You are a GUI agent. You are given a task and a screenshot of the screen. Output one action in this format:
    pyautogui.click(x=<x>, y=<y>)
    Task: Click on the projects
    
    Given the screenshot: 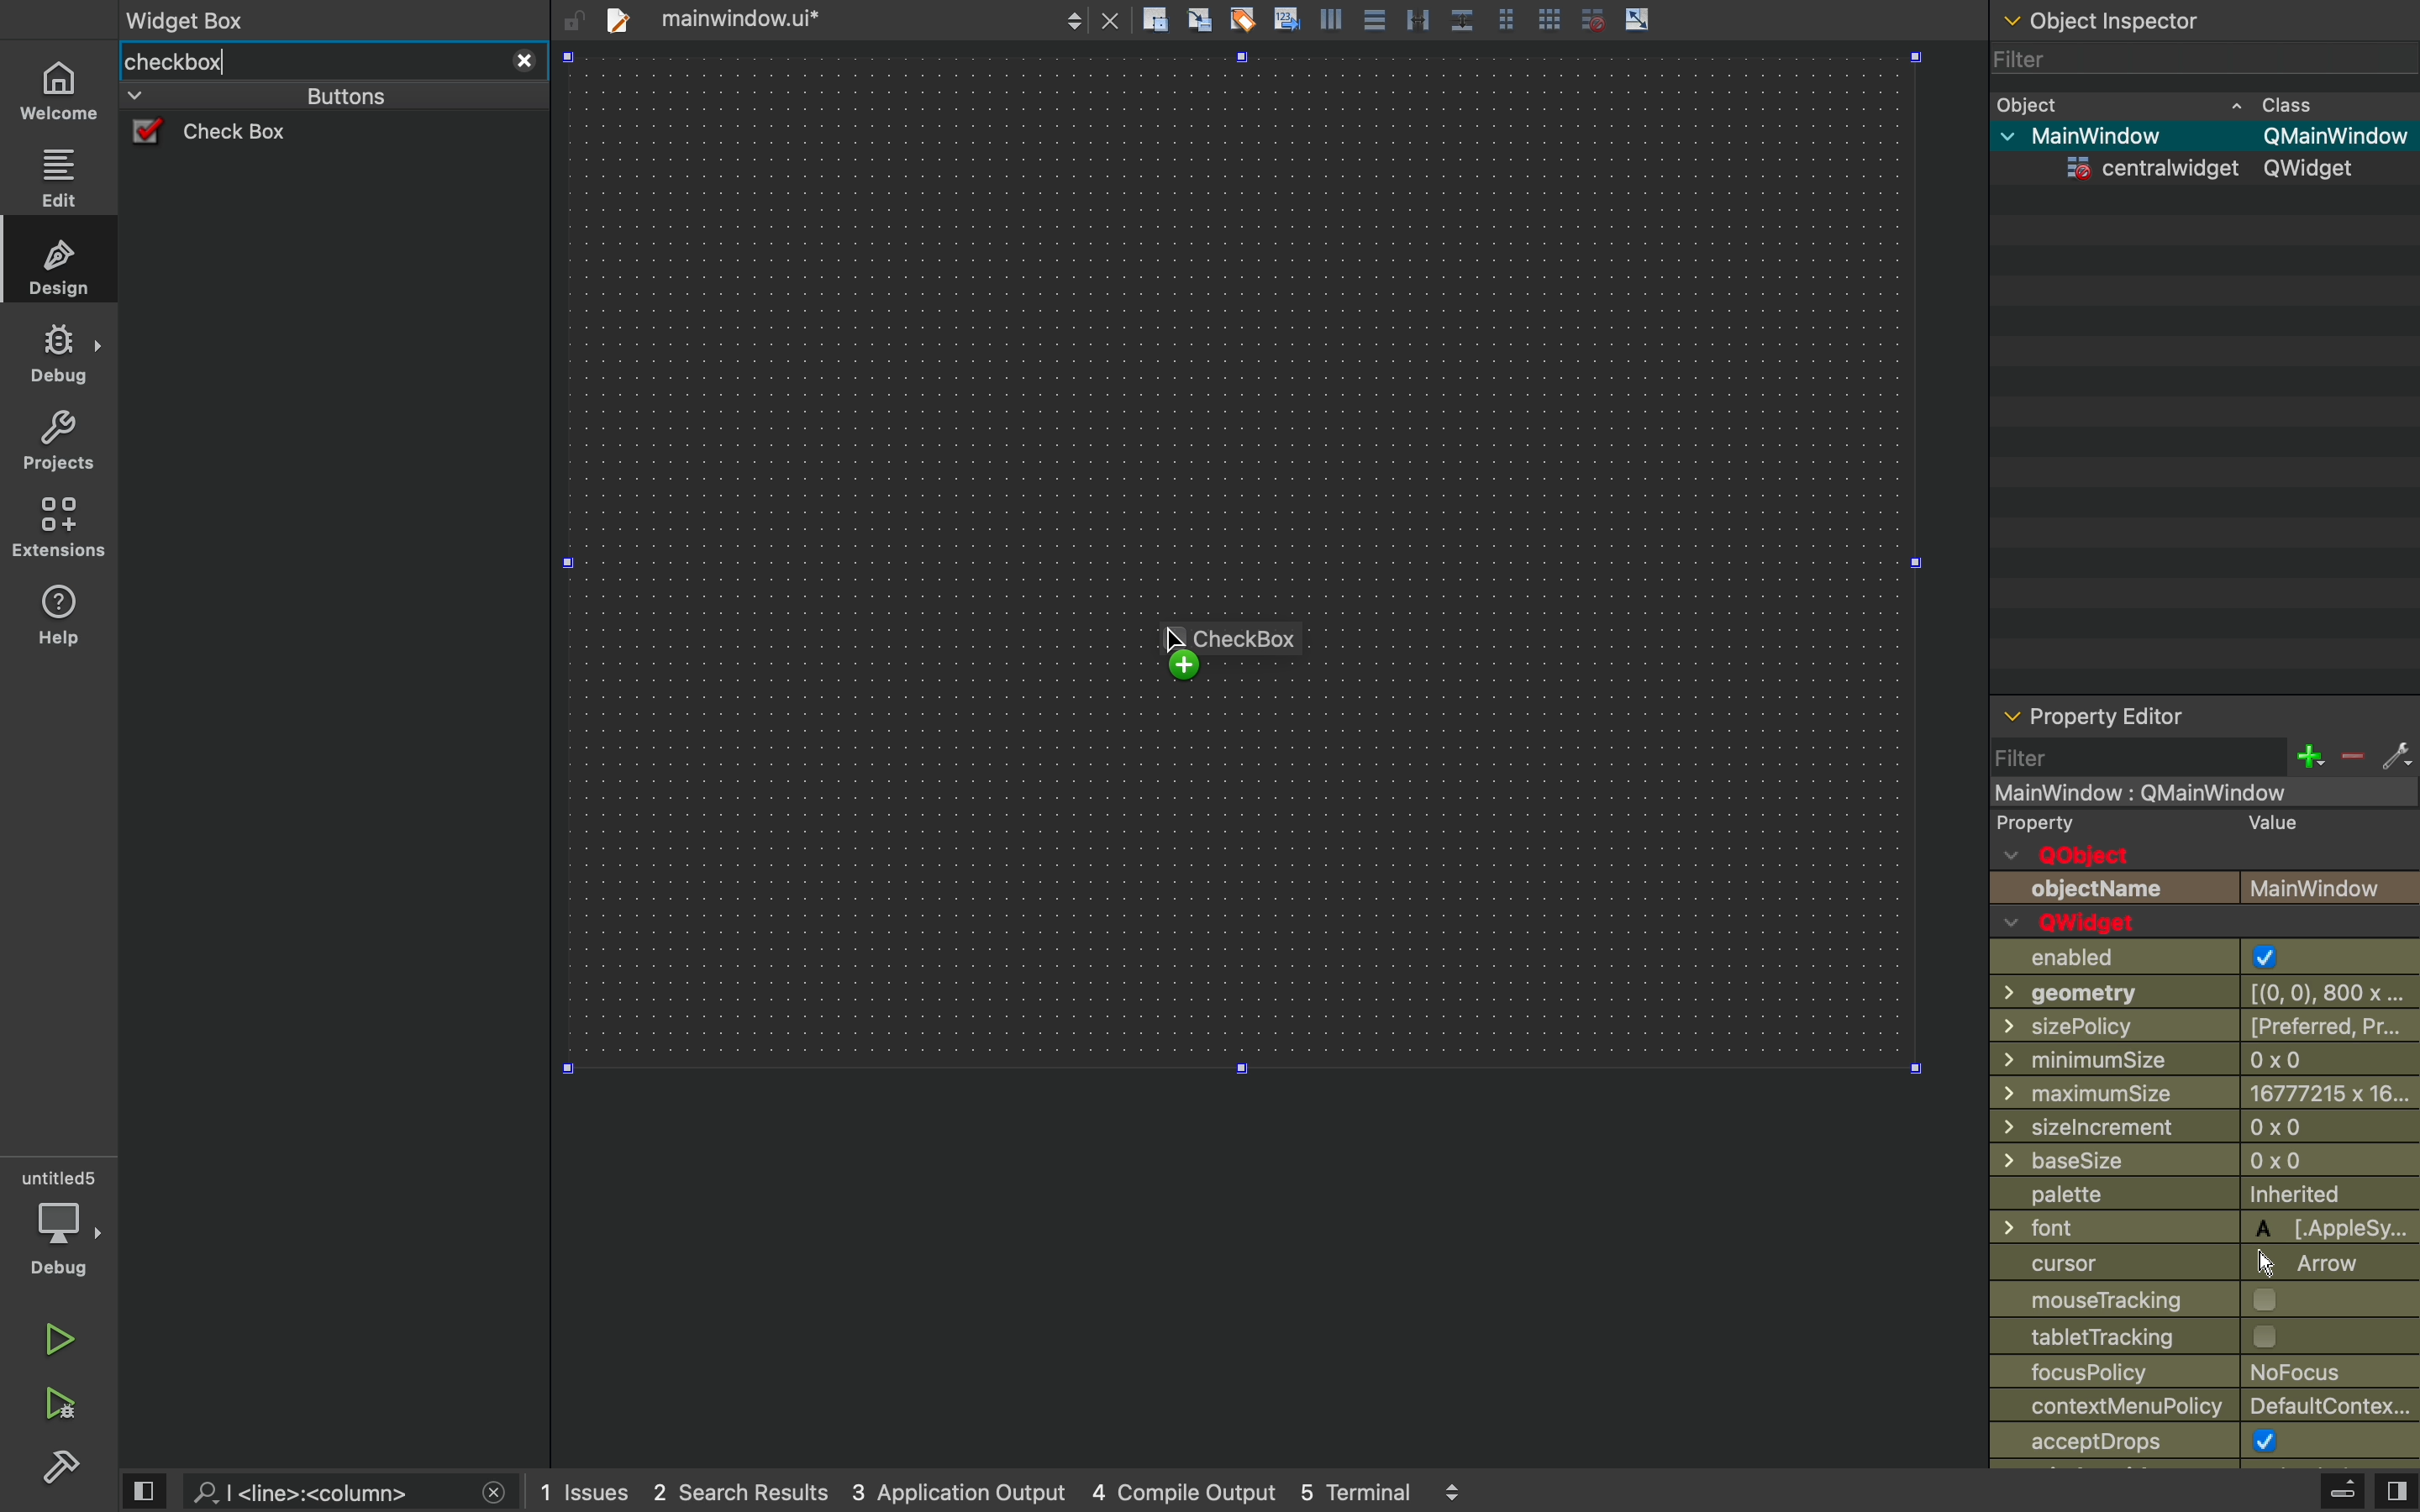 What is the action you would take?
    pyautogui.click(x=54, y=442)
    